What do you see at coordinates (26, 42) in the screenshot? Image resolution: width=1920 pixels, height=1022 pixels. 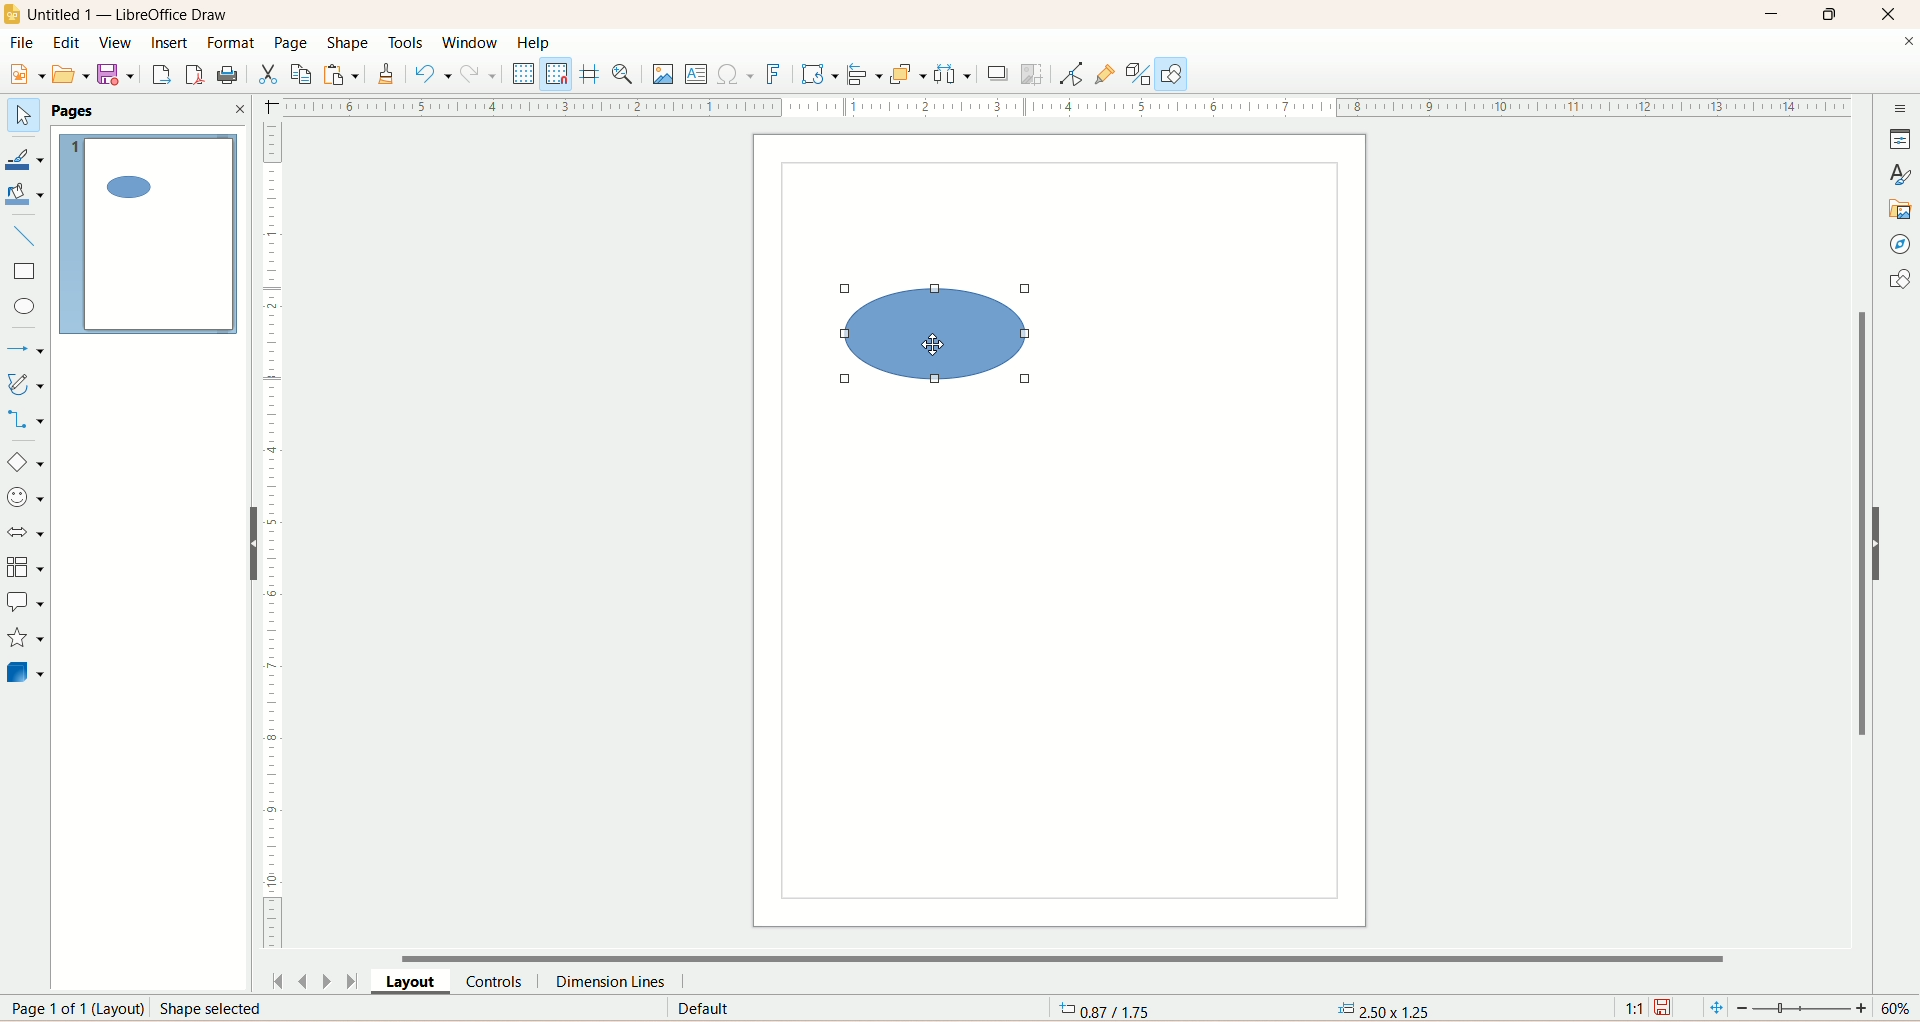 I see `file` at bounding box center [26, 42].